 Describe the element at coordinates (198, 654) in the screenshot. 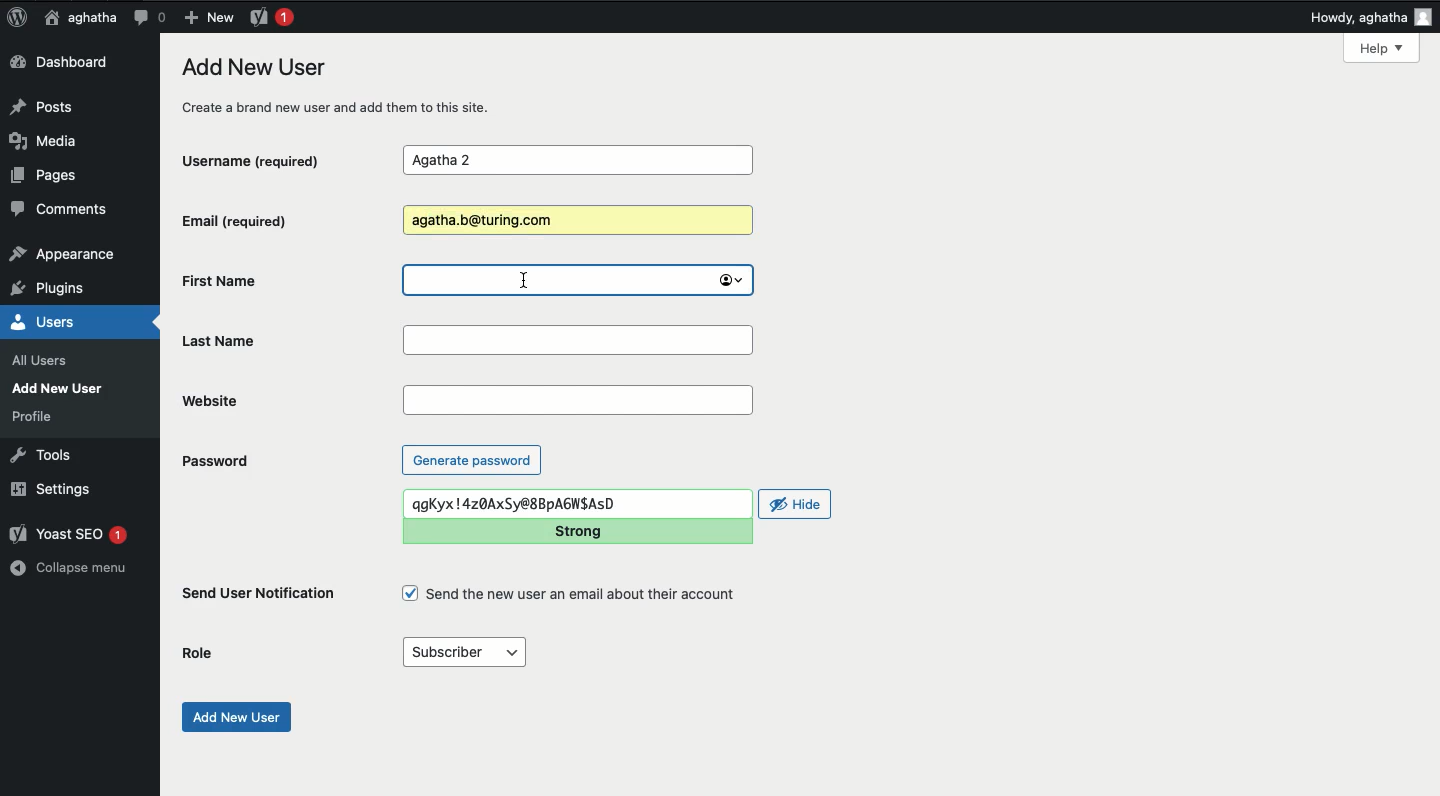

I see `Role` at that location.